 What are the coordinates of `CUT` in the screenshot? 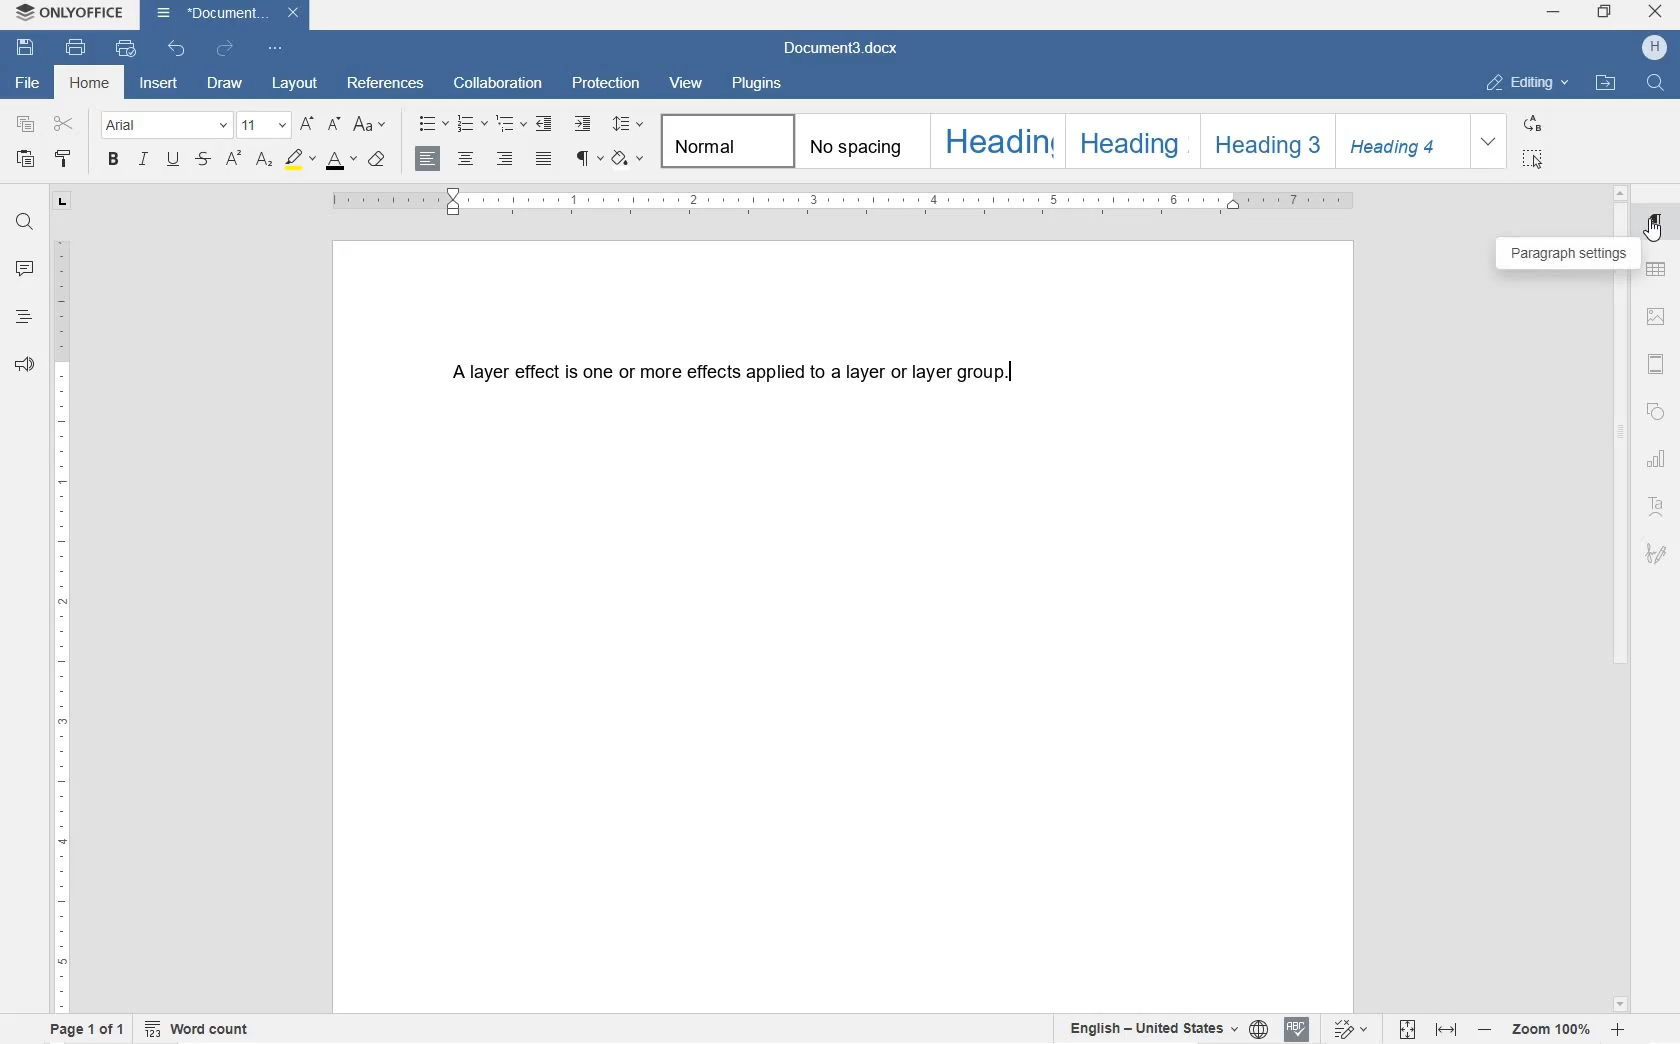 It's located at (67, 126).